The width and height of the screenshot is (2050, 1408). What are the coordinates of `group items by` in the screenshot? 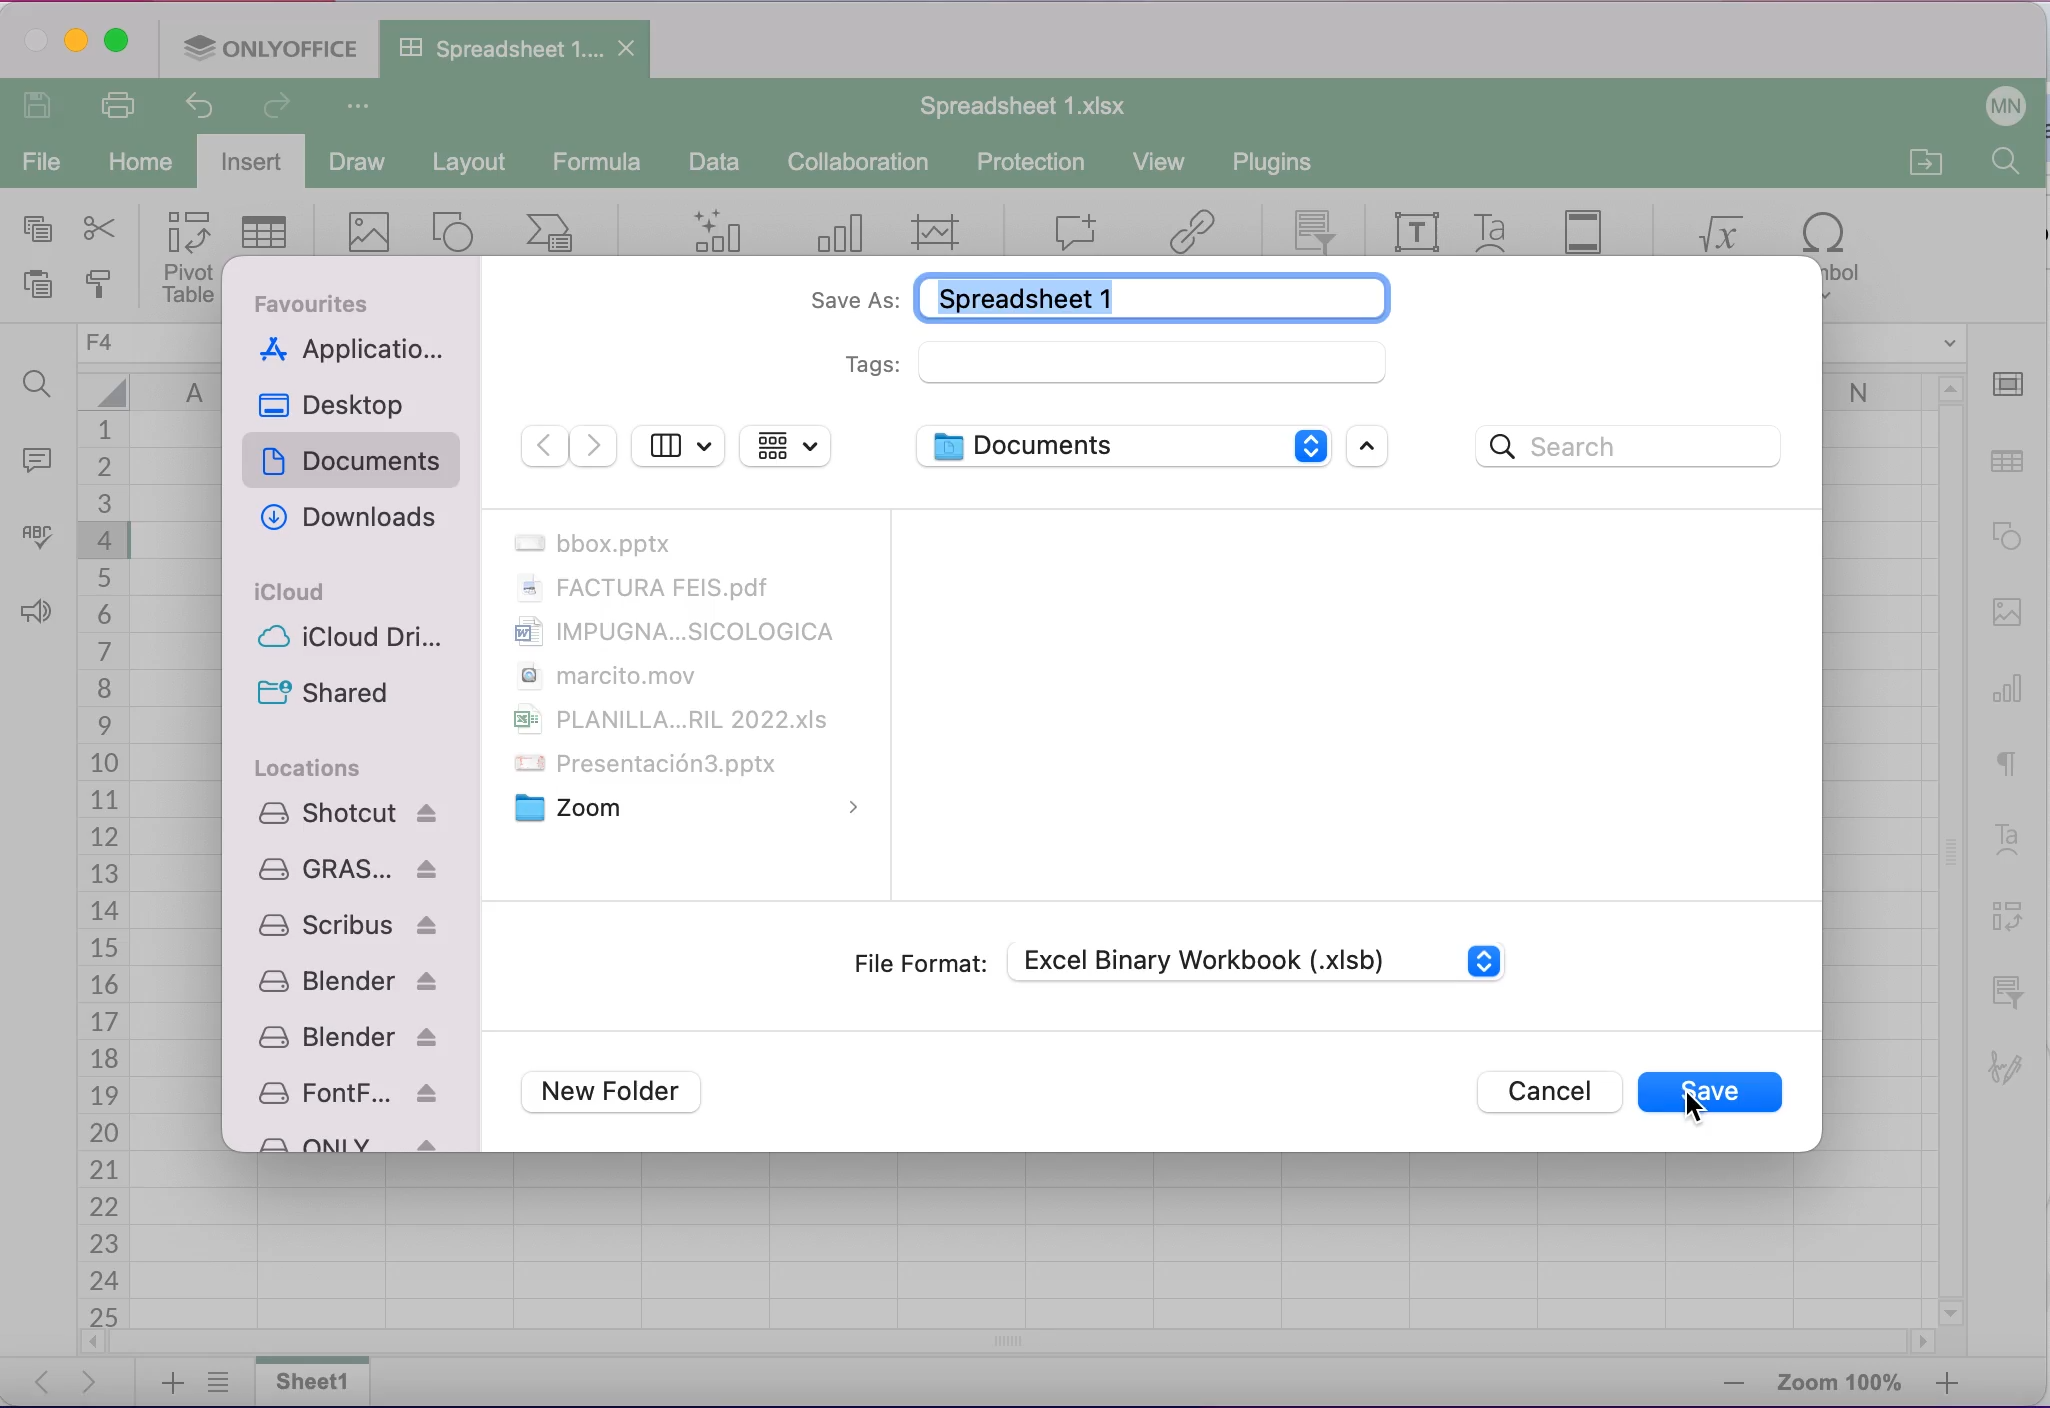 It's located at (787, 446).